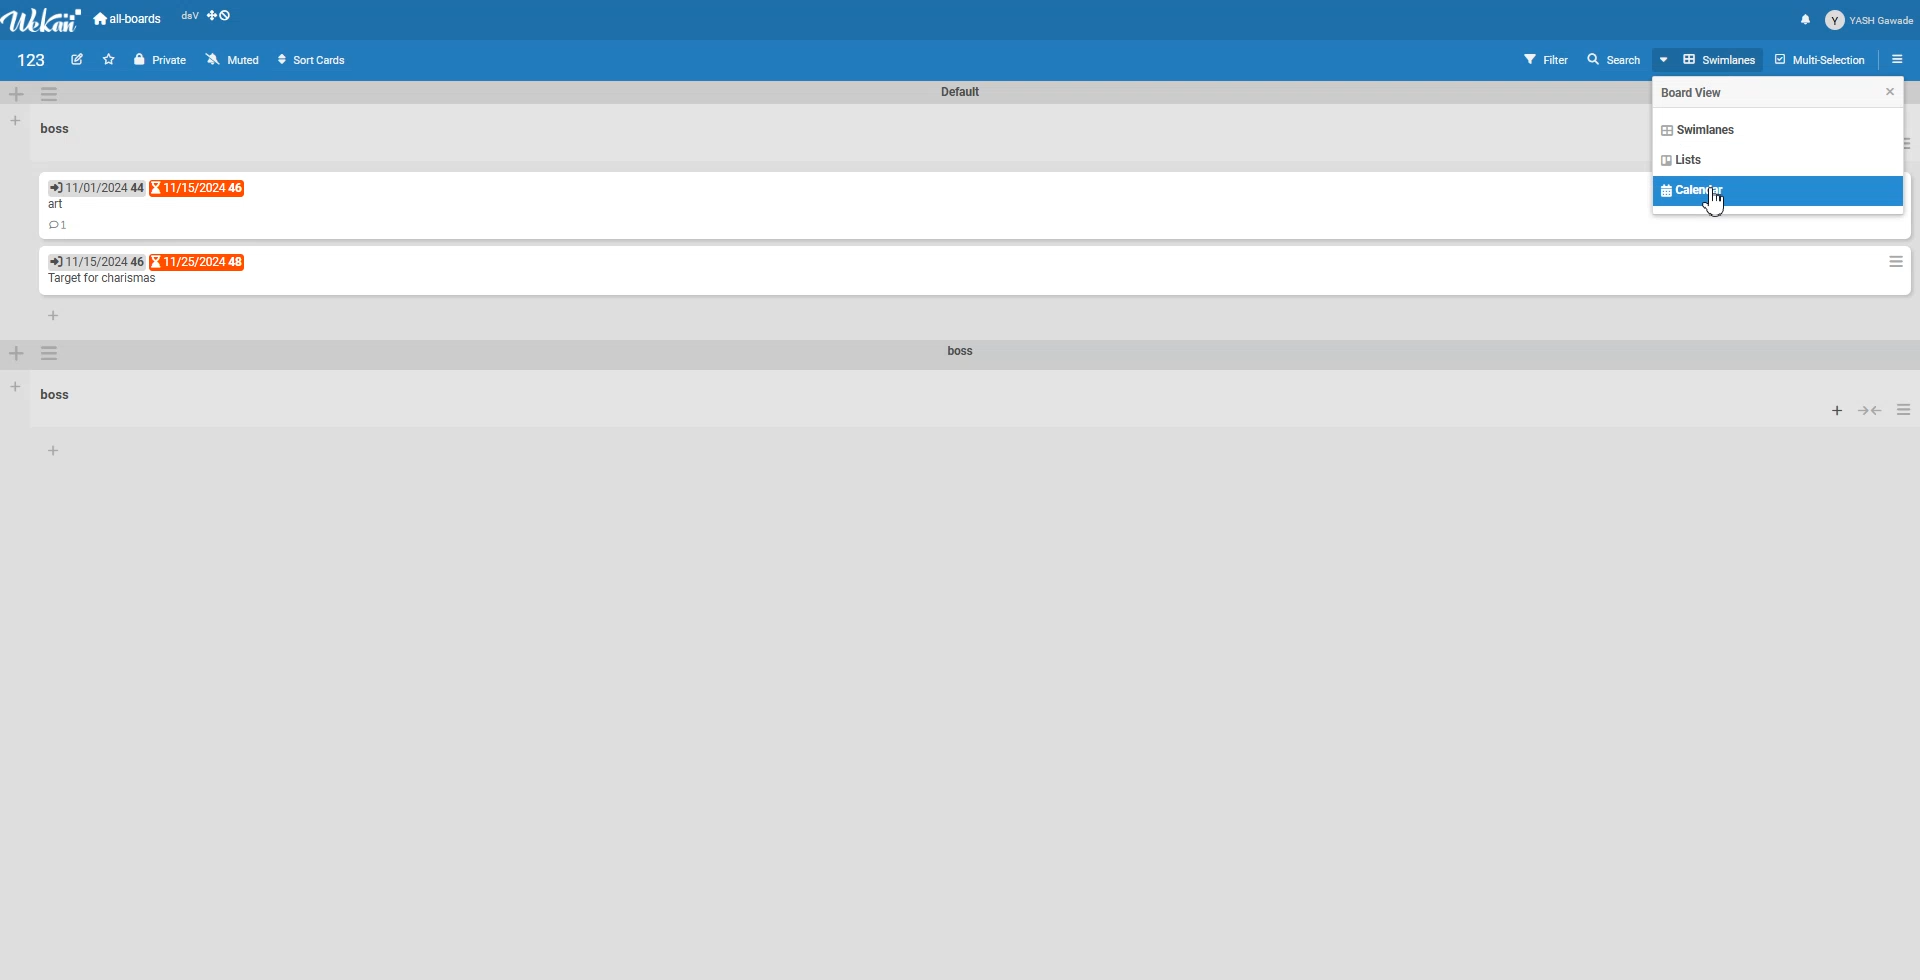 The width and height of the screenshot is (1920, 980). What do you see at coordinates (1906, 408) in the screenshot?
I see `List Action` at bounding box center [1906, 408].